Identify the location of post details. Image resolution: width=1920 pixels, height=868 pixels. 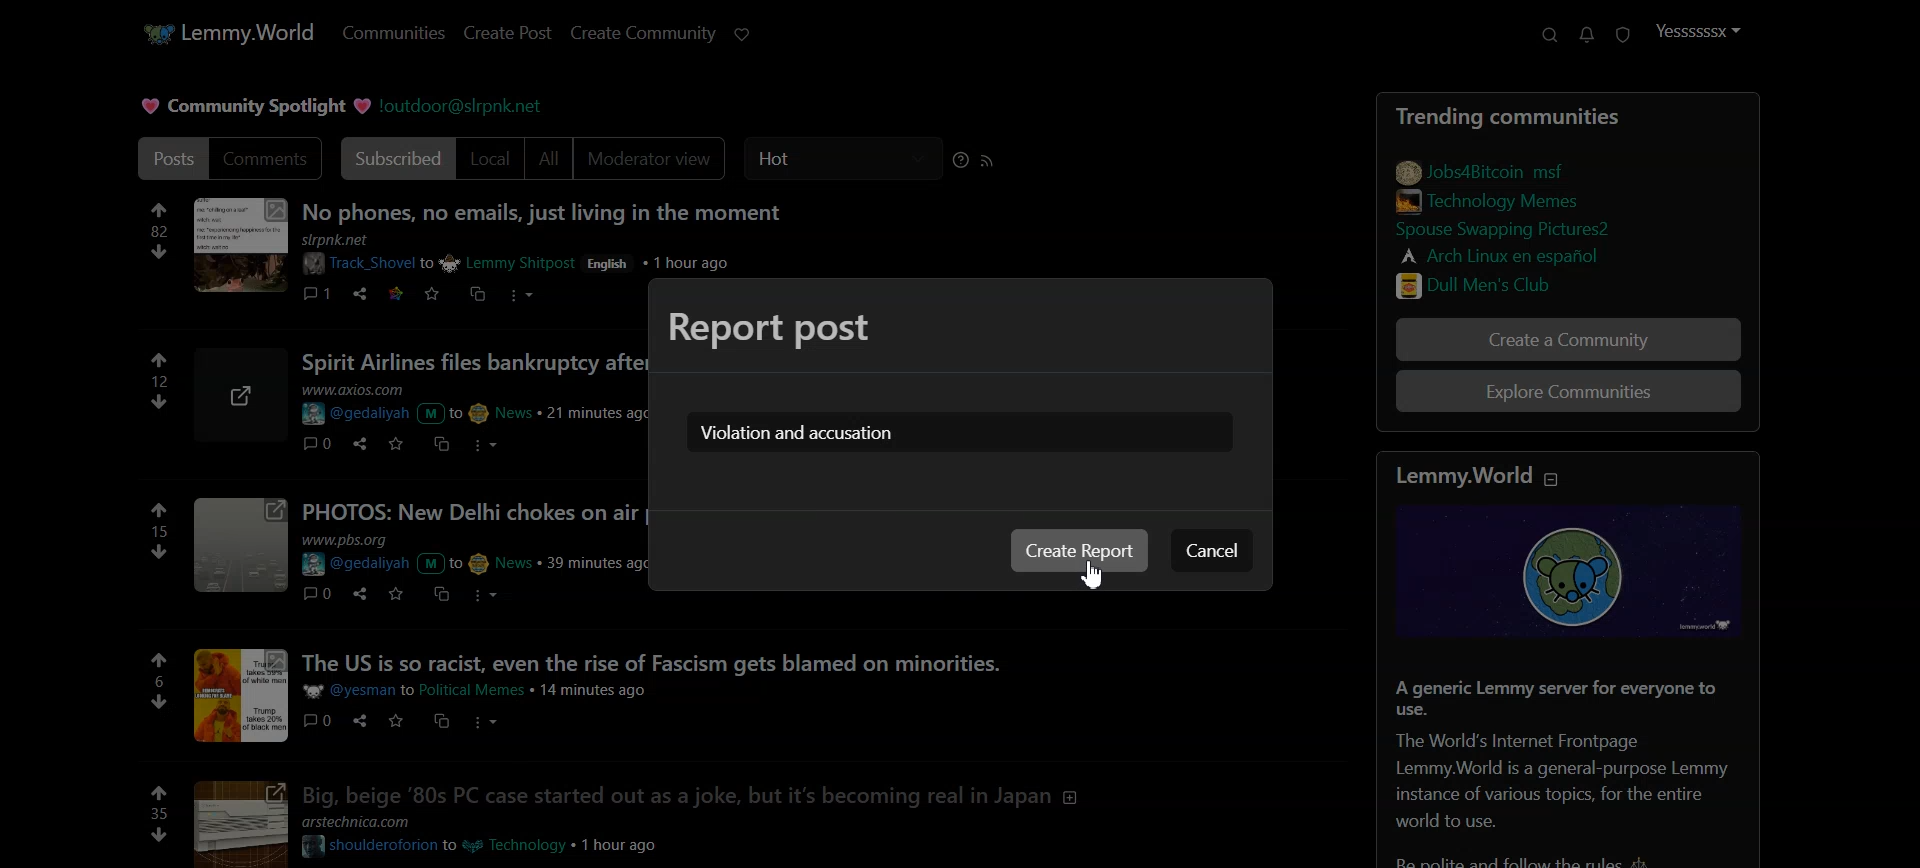
(471, 404).